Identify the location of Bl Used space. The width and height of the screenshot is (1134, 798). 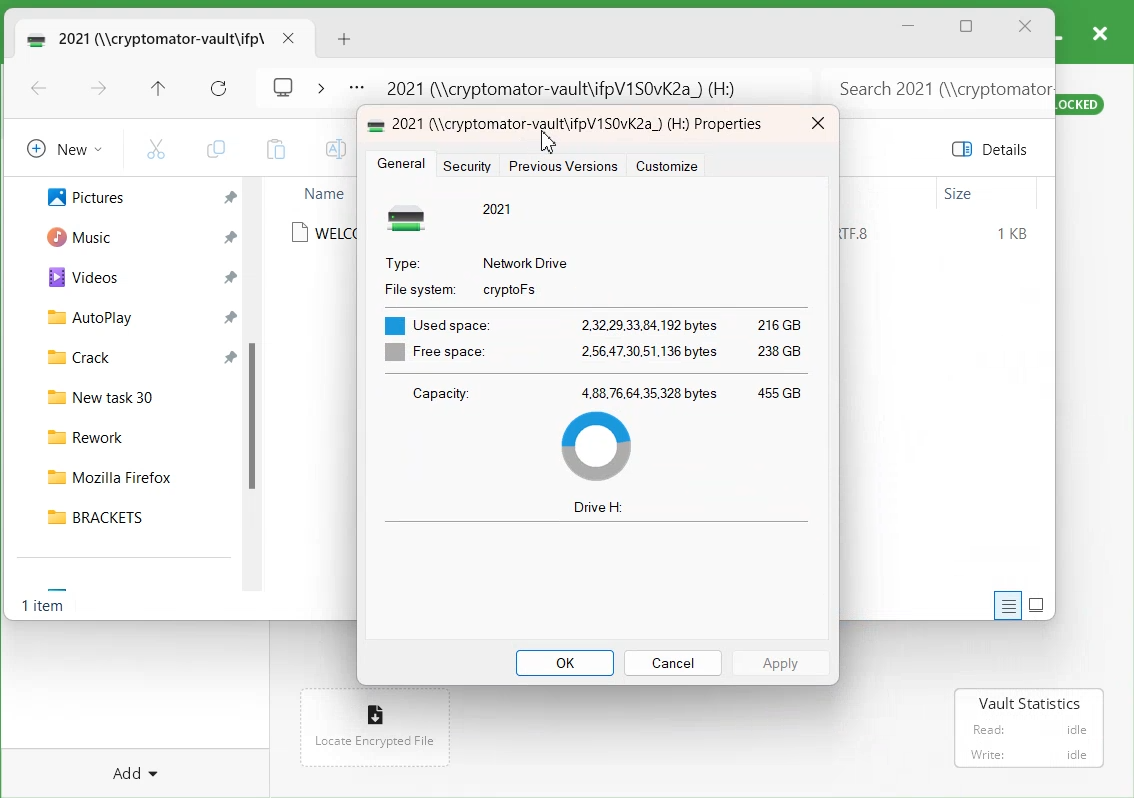
(433, 320).